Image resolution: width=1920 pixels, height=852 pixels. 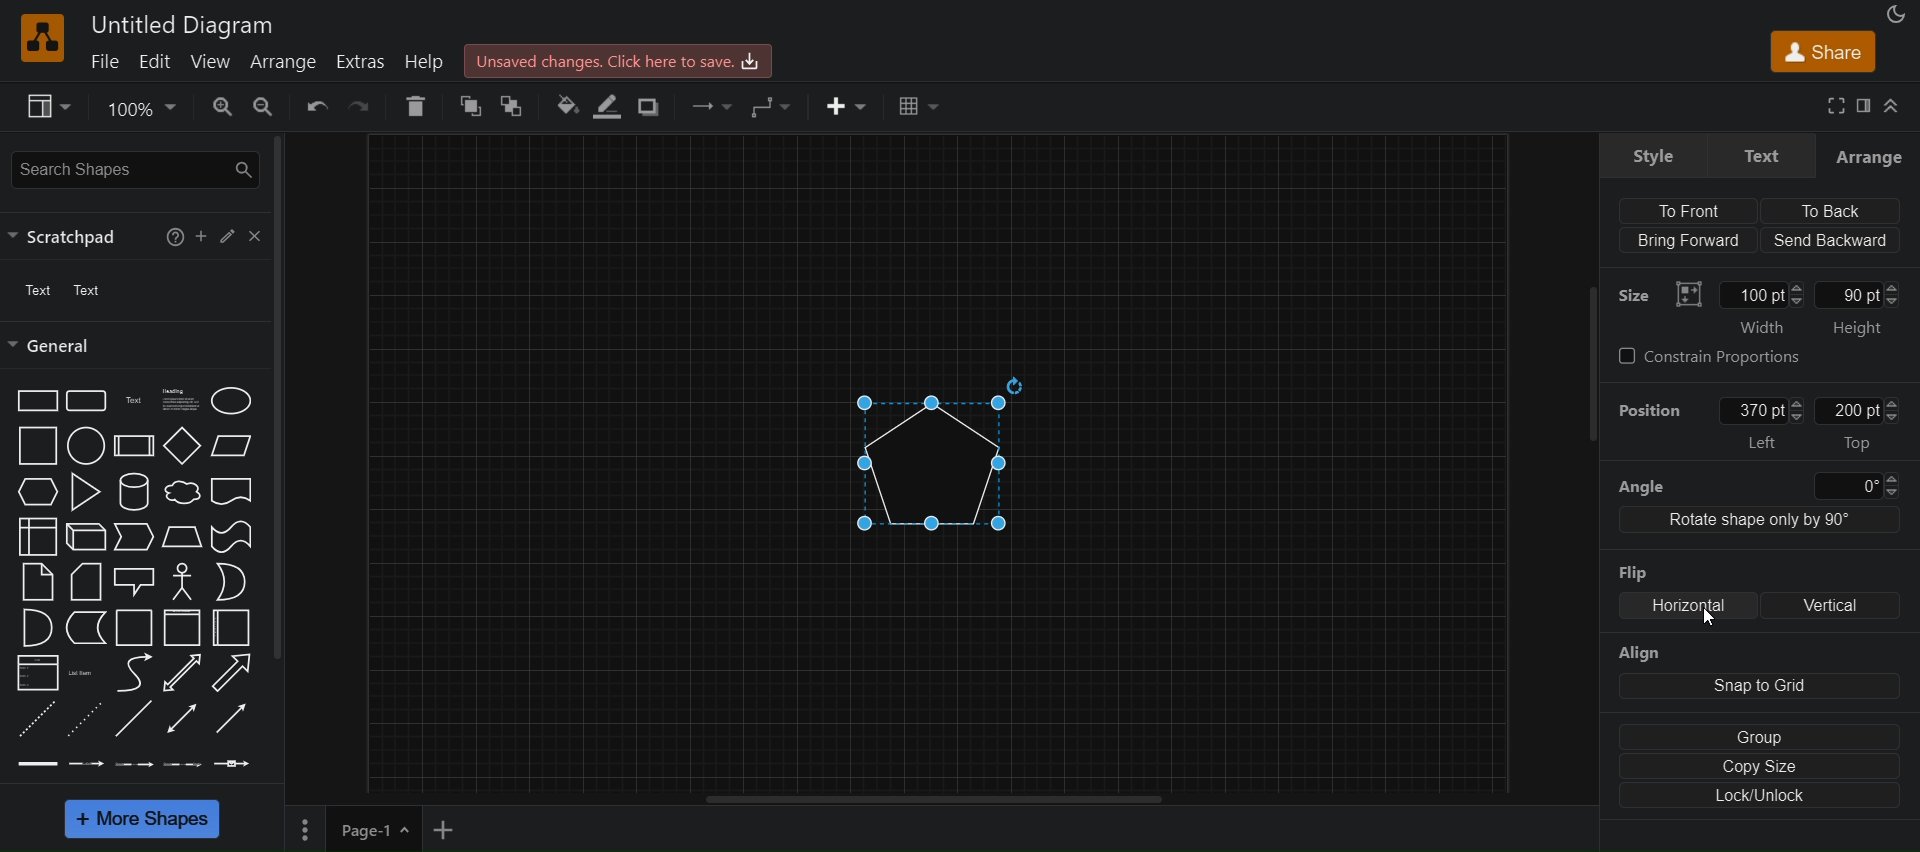 What do you see at coordinates (135, 492) in the screenshot?
I see `Cylinder` at bounding box center [135, 492].